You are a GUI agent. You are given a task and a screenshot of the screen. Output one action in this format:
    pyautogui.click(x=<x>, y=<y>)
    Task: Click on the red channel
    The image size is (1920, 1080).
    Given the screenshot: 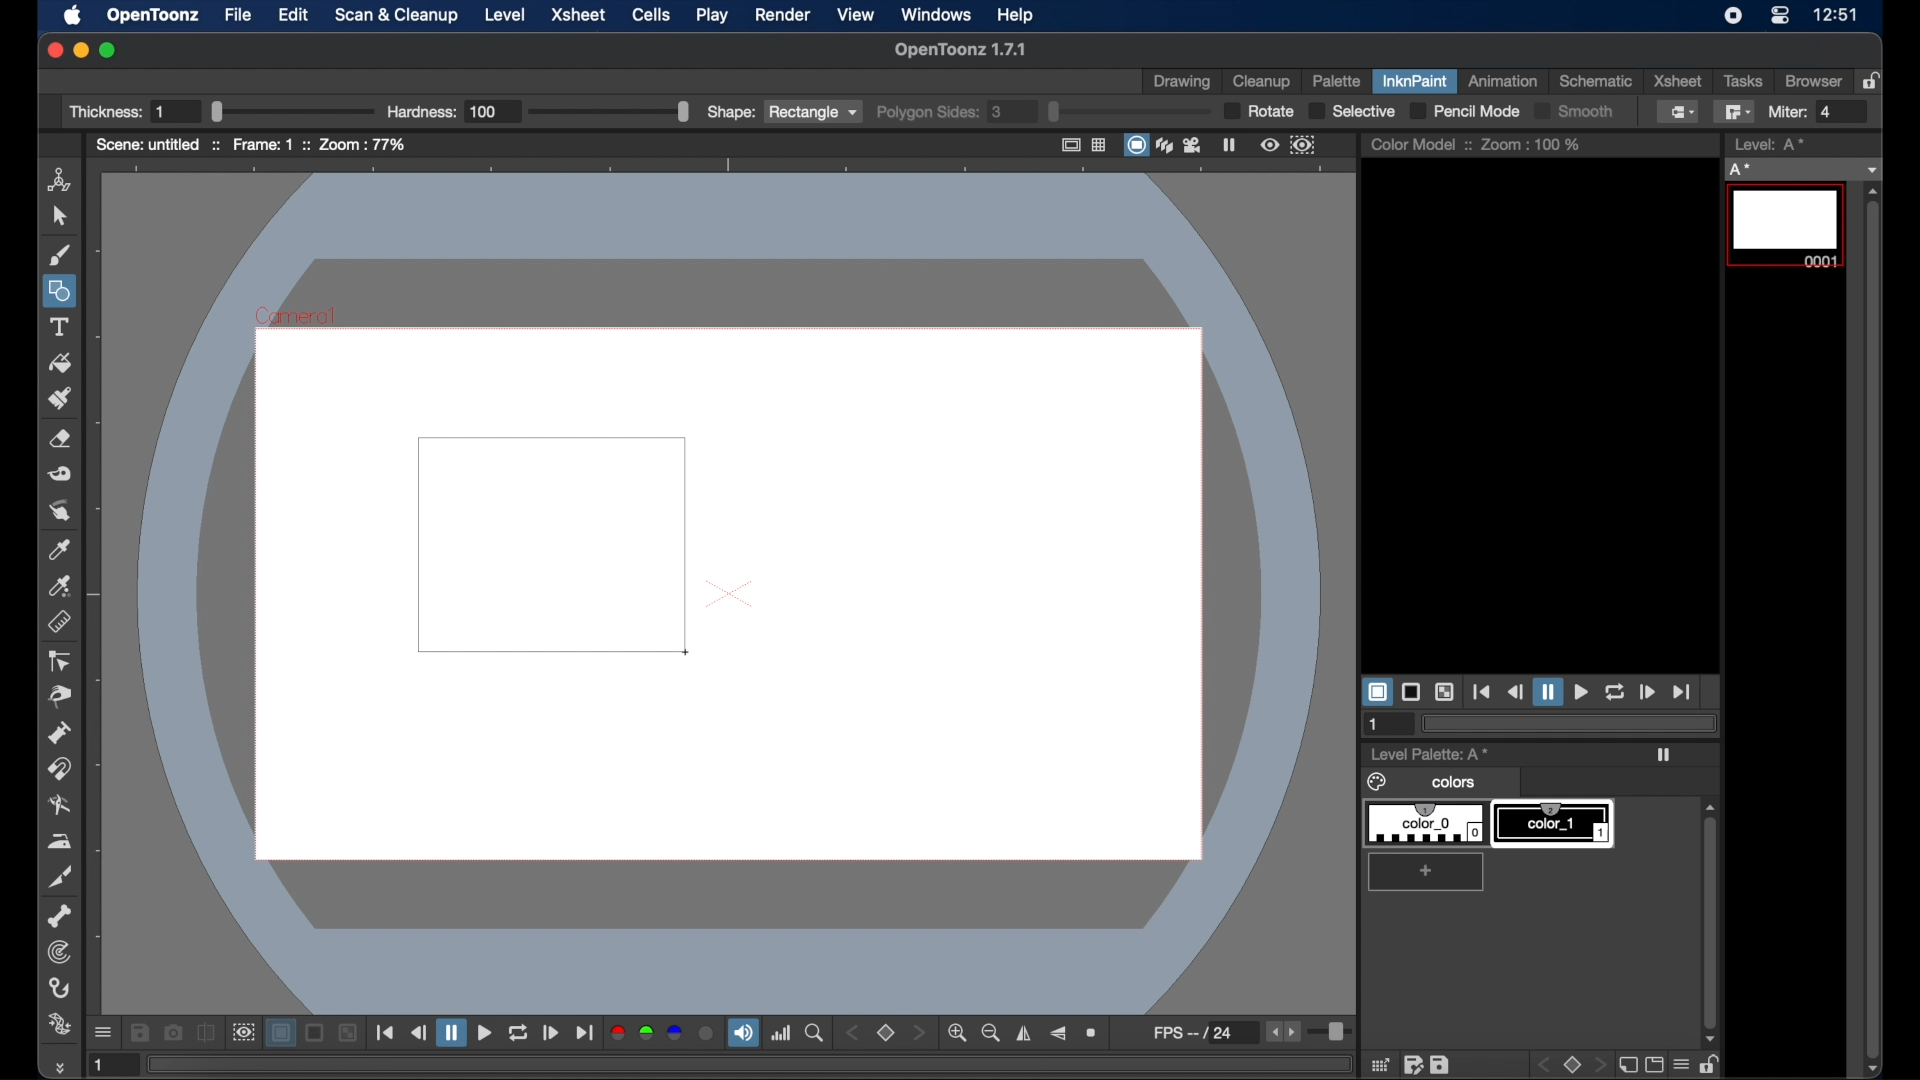 What is the action you would take?
    pyautogui.click(x=617, y=1033)
    